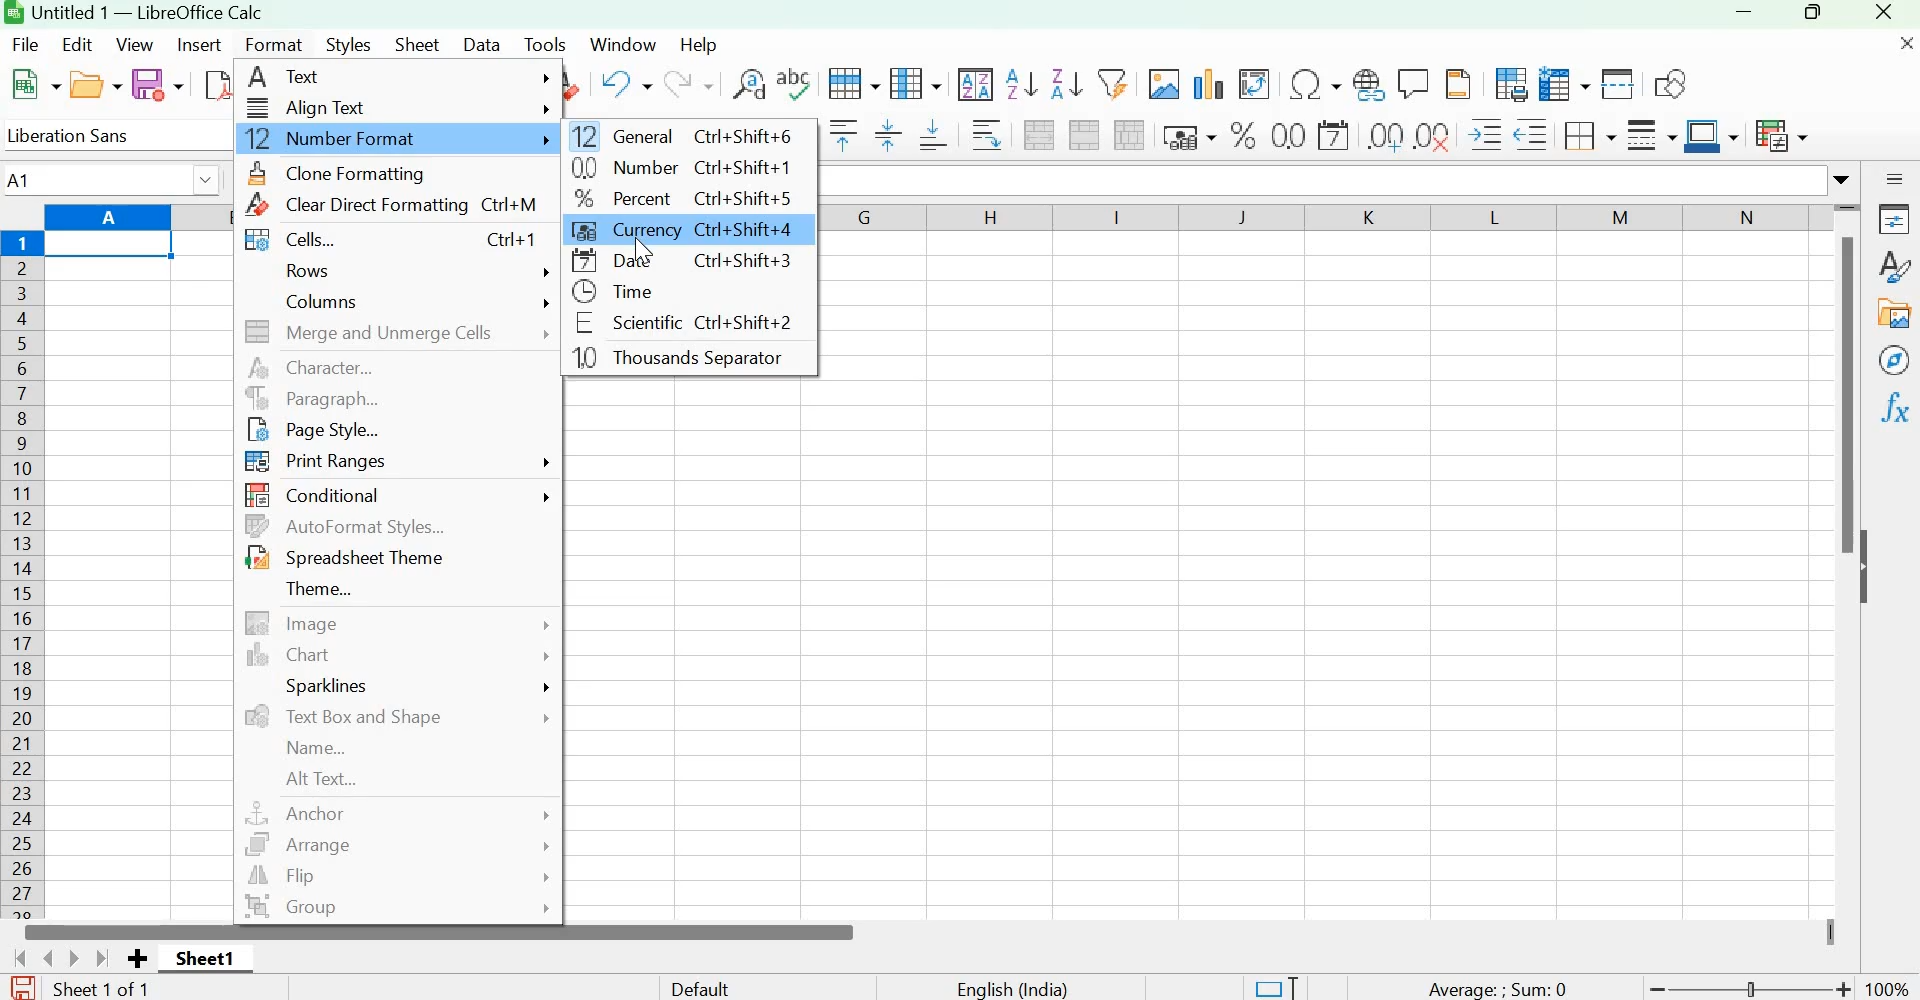 Image resolution: width=1920 pixels, height=1000 pixels. I want to click on Character, so click(400, 370).